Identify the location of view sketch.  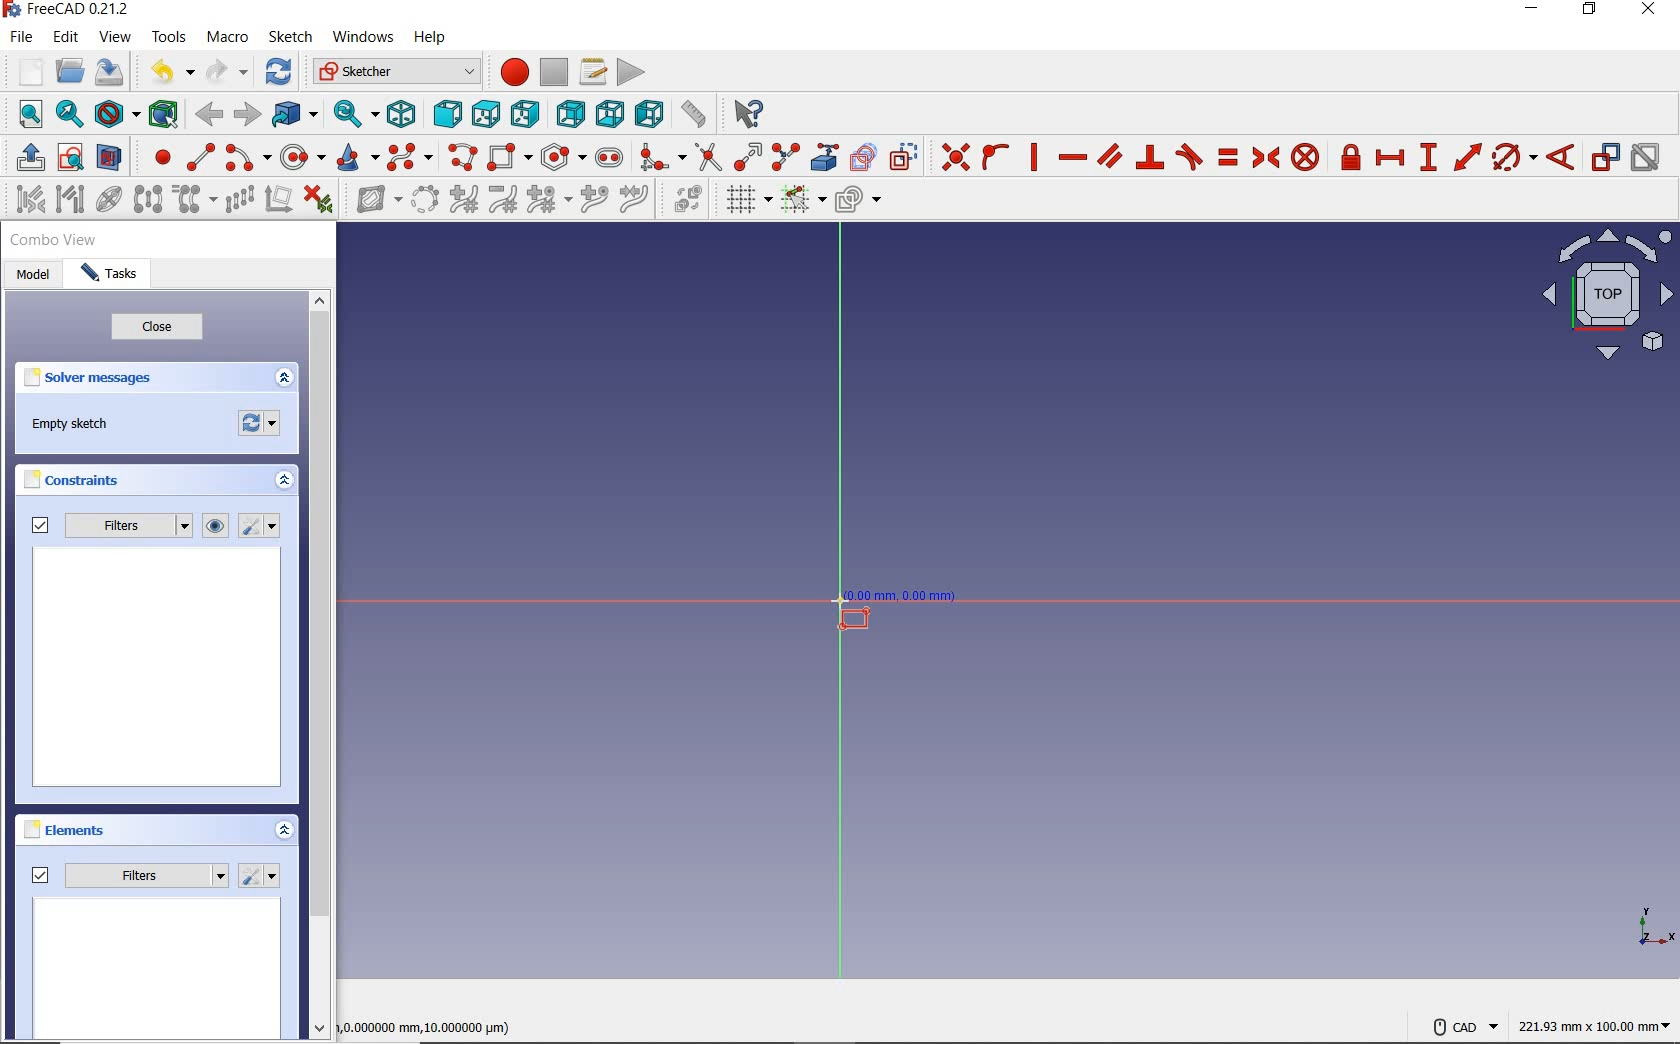
(71, 159).